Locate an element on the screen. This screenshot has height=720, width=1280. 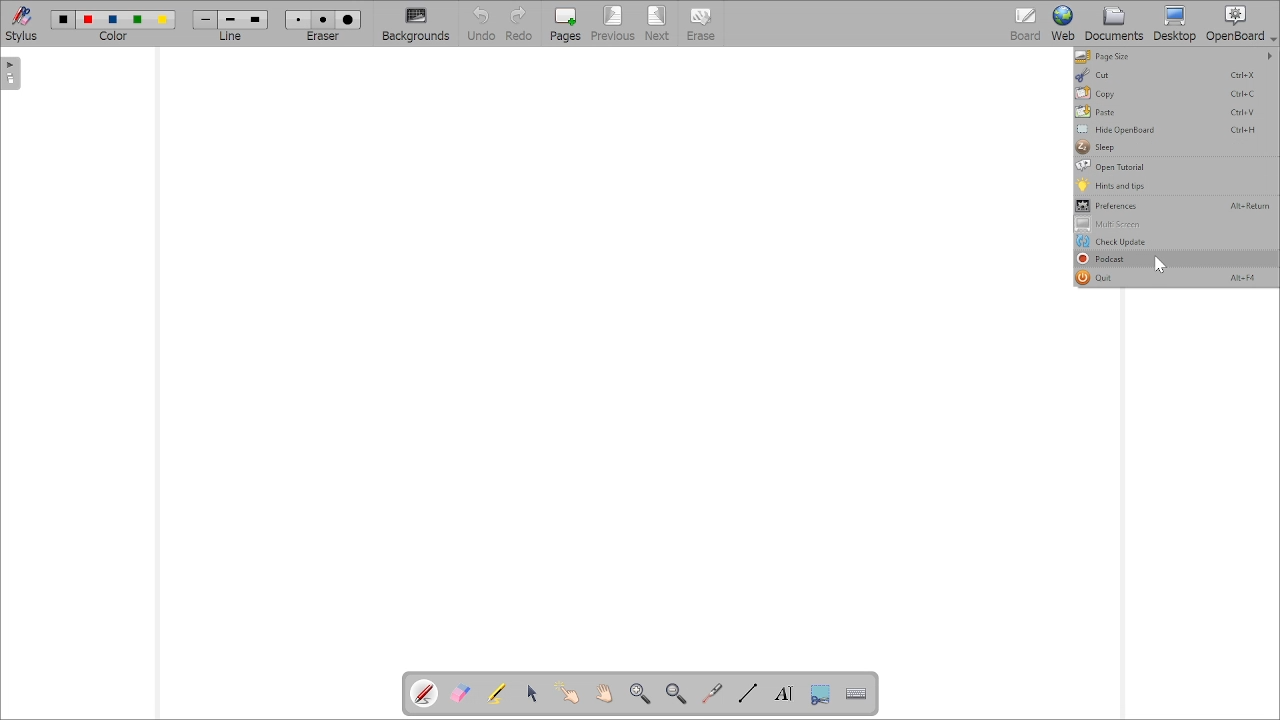
Line1 is located at coordinates (205, 19).